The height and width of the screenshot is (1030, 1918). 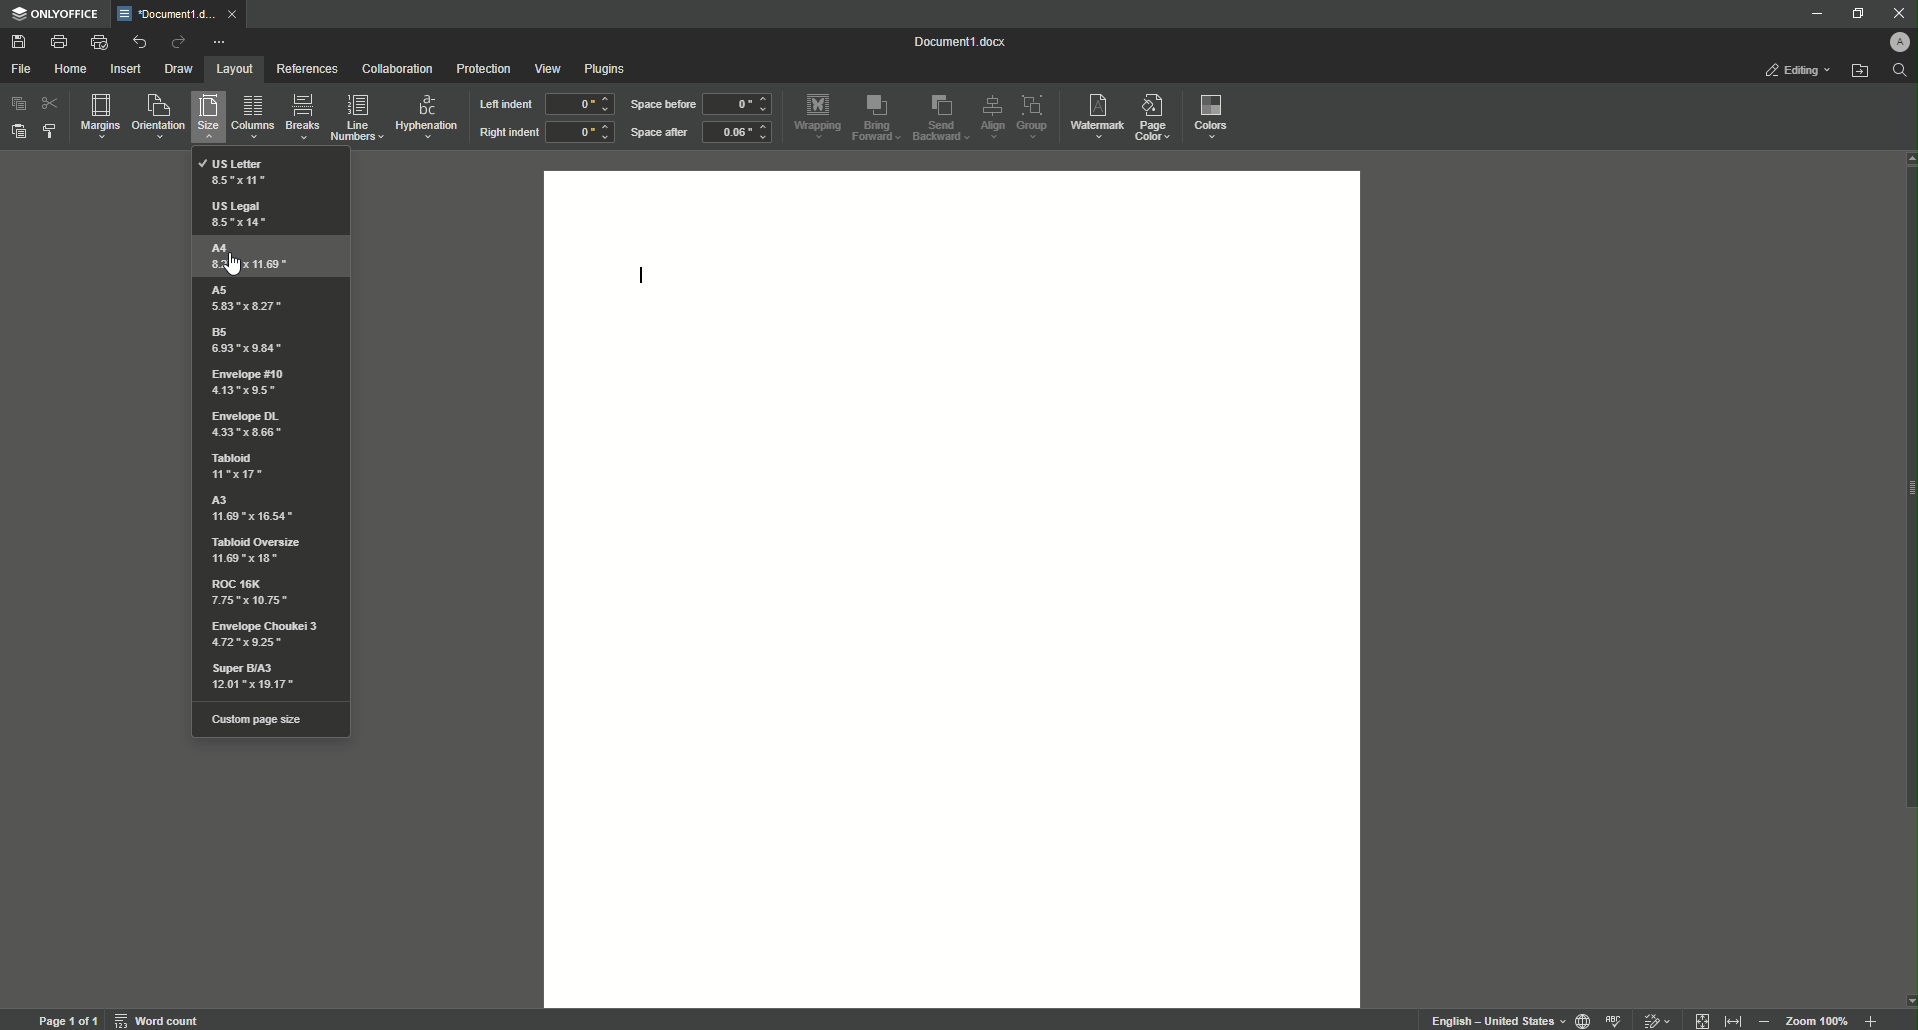 I want to click on Watermark, so click(x=1097, y=115).